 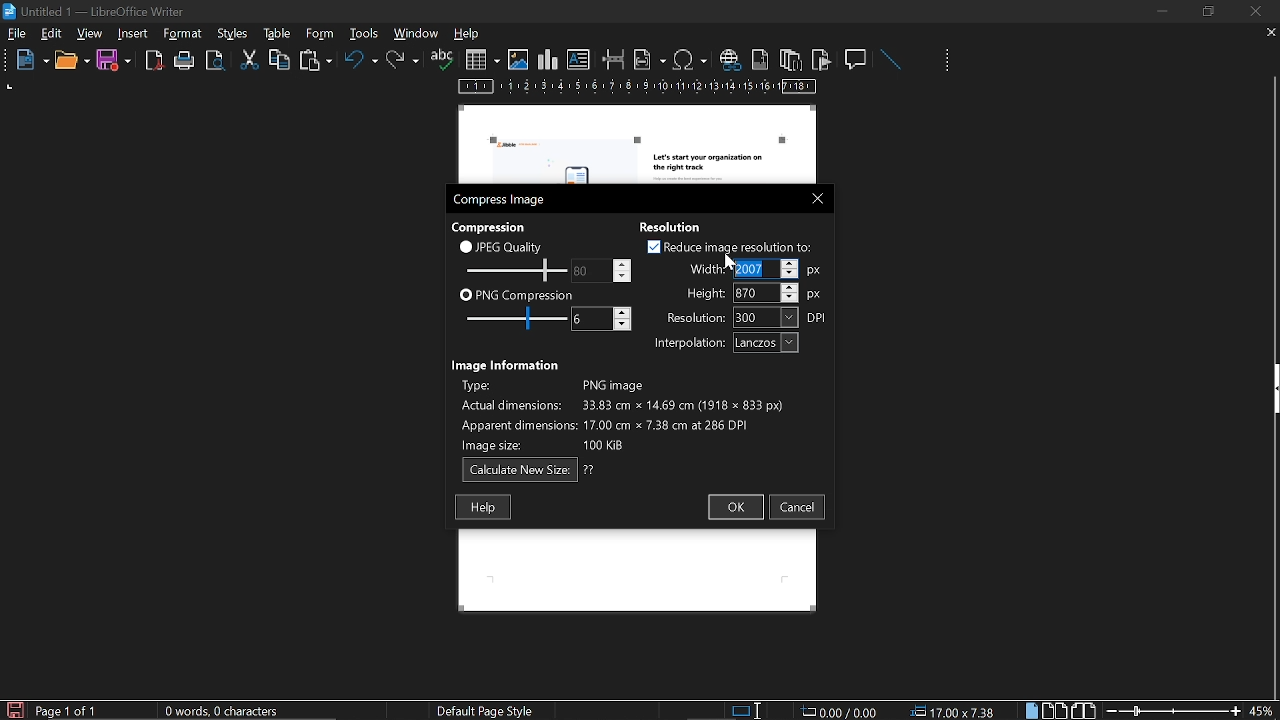 I want to click on current window, so click(x=97, y=10).